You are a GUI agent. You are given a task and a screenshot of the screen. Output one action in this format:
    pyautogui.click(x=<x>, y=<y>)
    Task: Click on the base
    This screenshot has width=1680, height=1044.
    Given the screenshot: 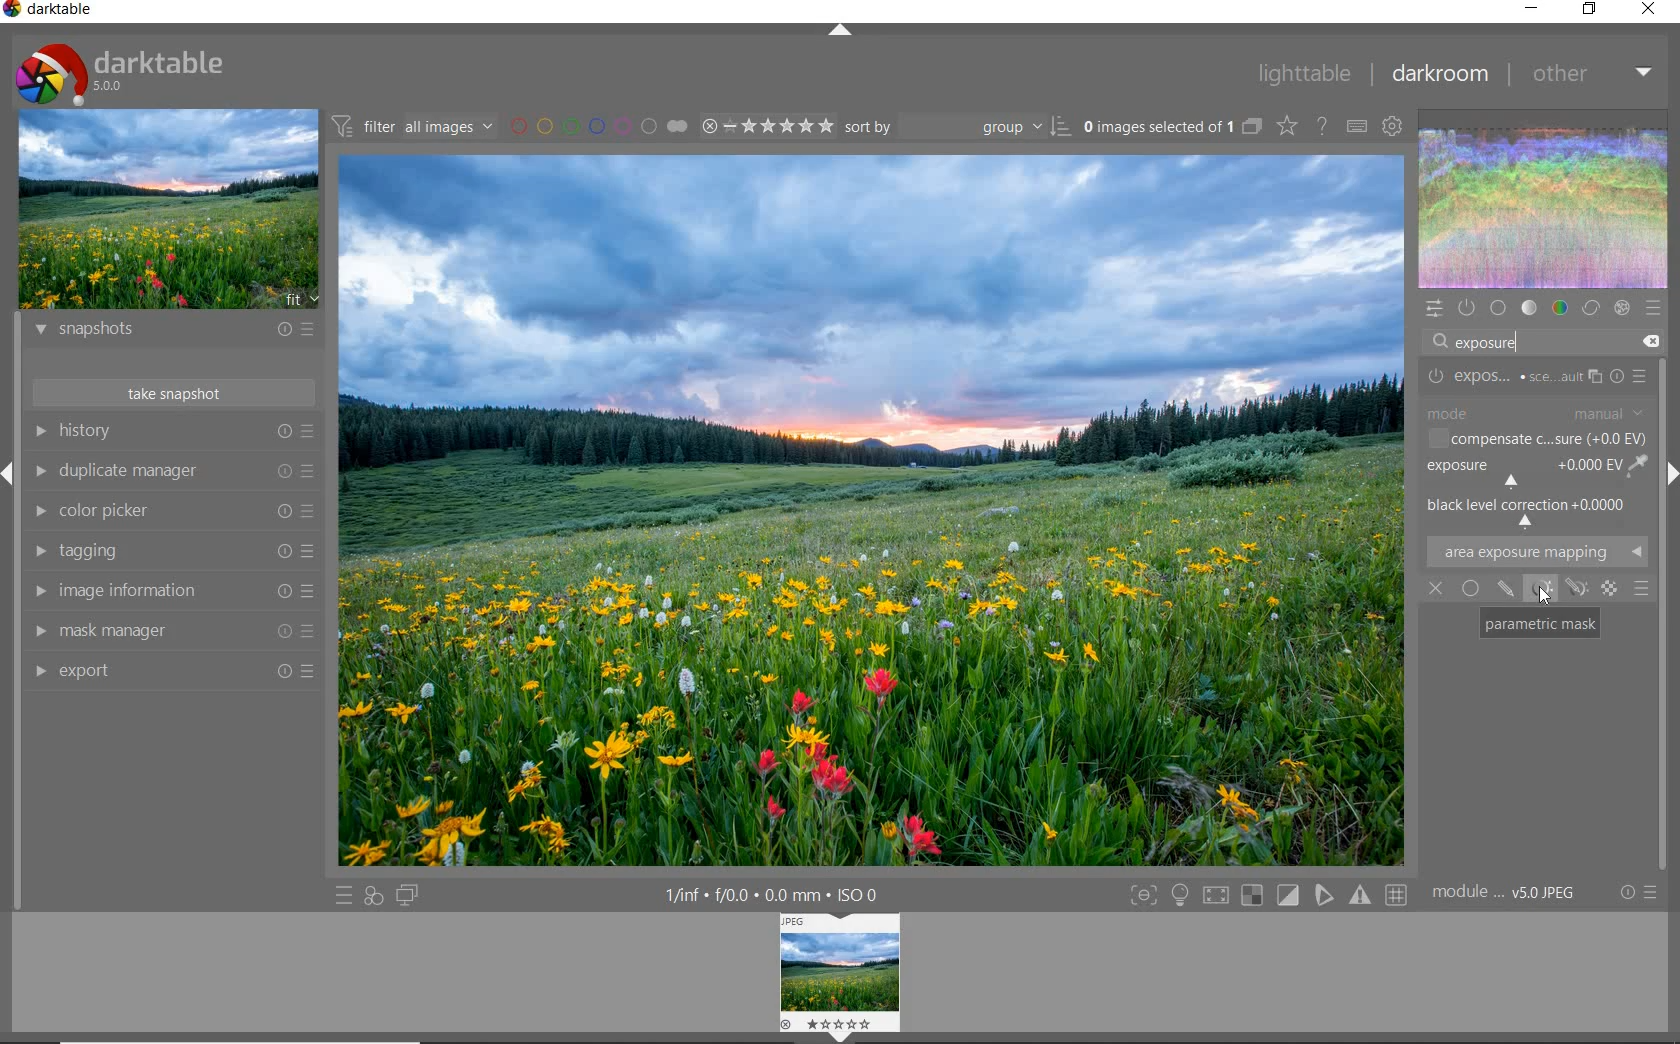 What is the action you would take?
    pyautogui.click(x=1500, y=308)
    